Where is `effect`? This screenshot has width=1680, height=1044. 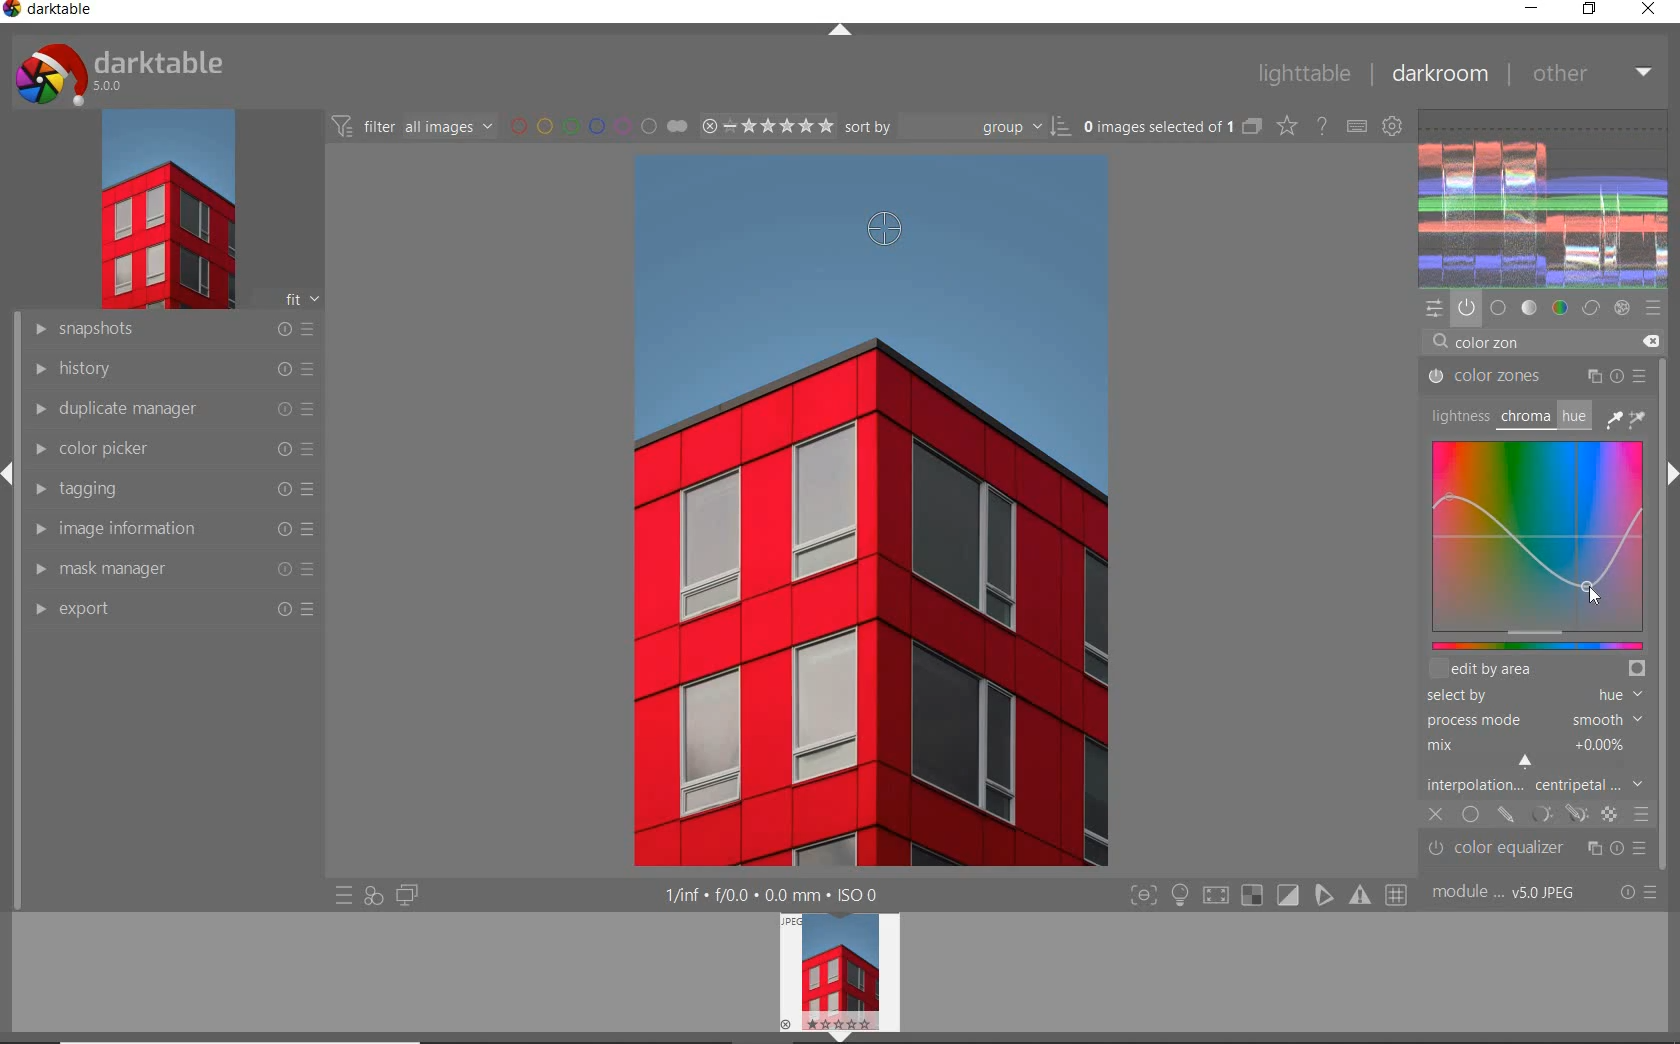
effect is located at coordinates (1624, 308).